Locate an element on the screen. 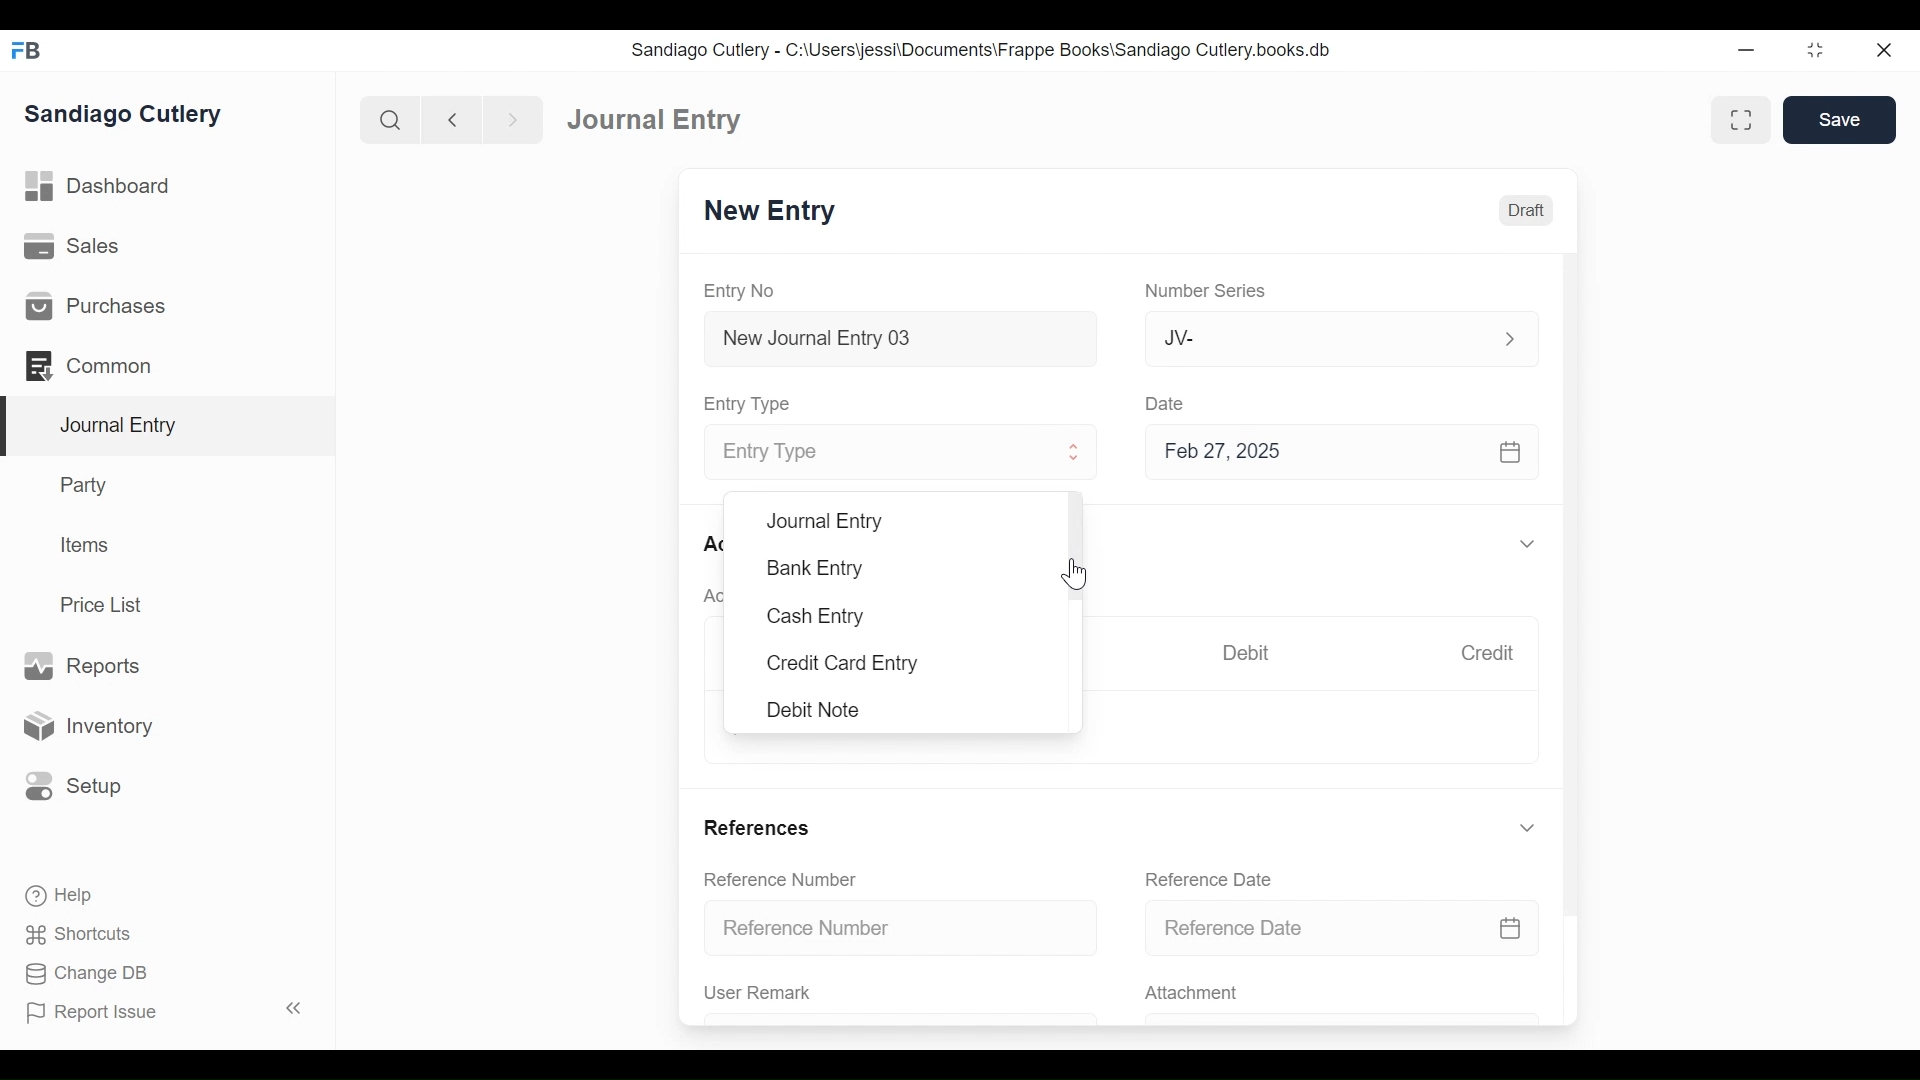 Image resolution: width=1920 pixels, height=1080 pixels. Purchases is located at coordinates (99, 306).